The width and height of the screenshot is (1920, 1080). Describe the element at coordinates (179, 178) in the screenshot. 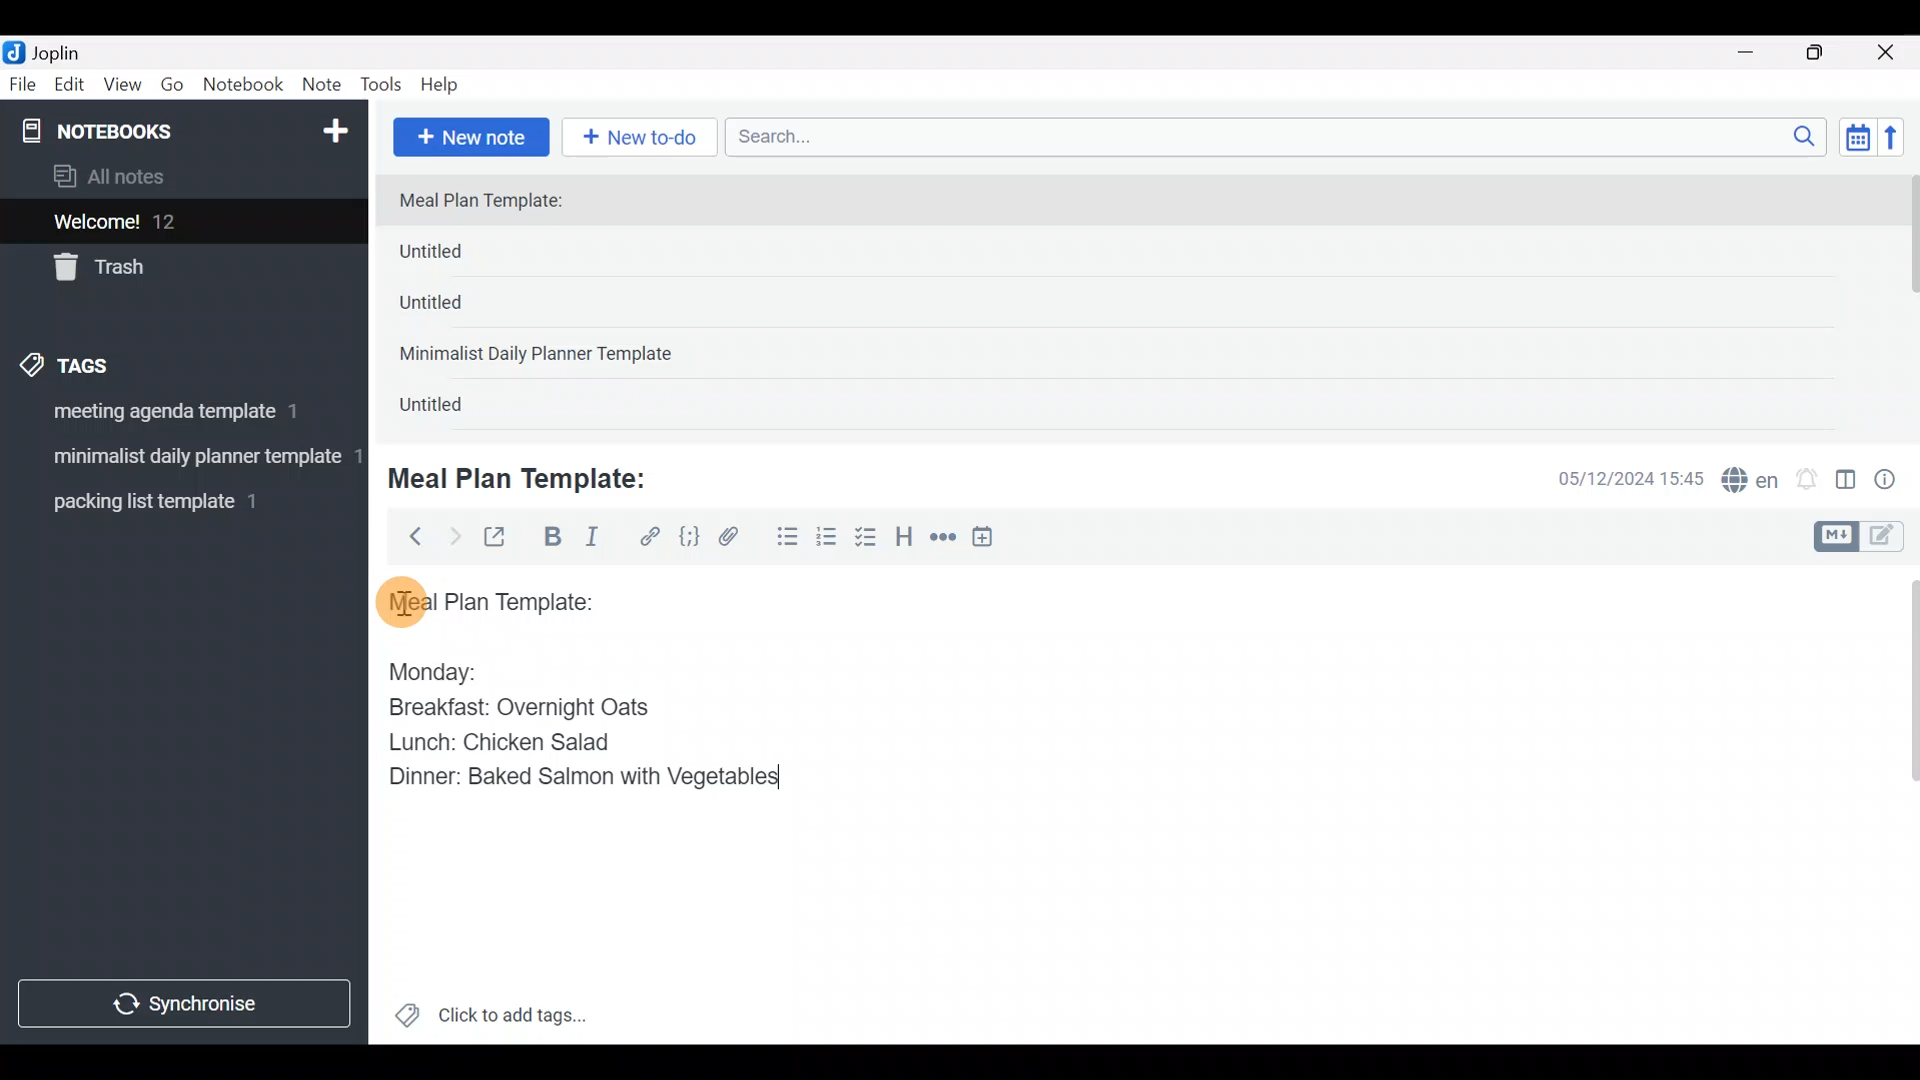

I see `All notes` at that location.